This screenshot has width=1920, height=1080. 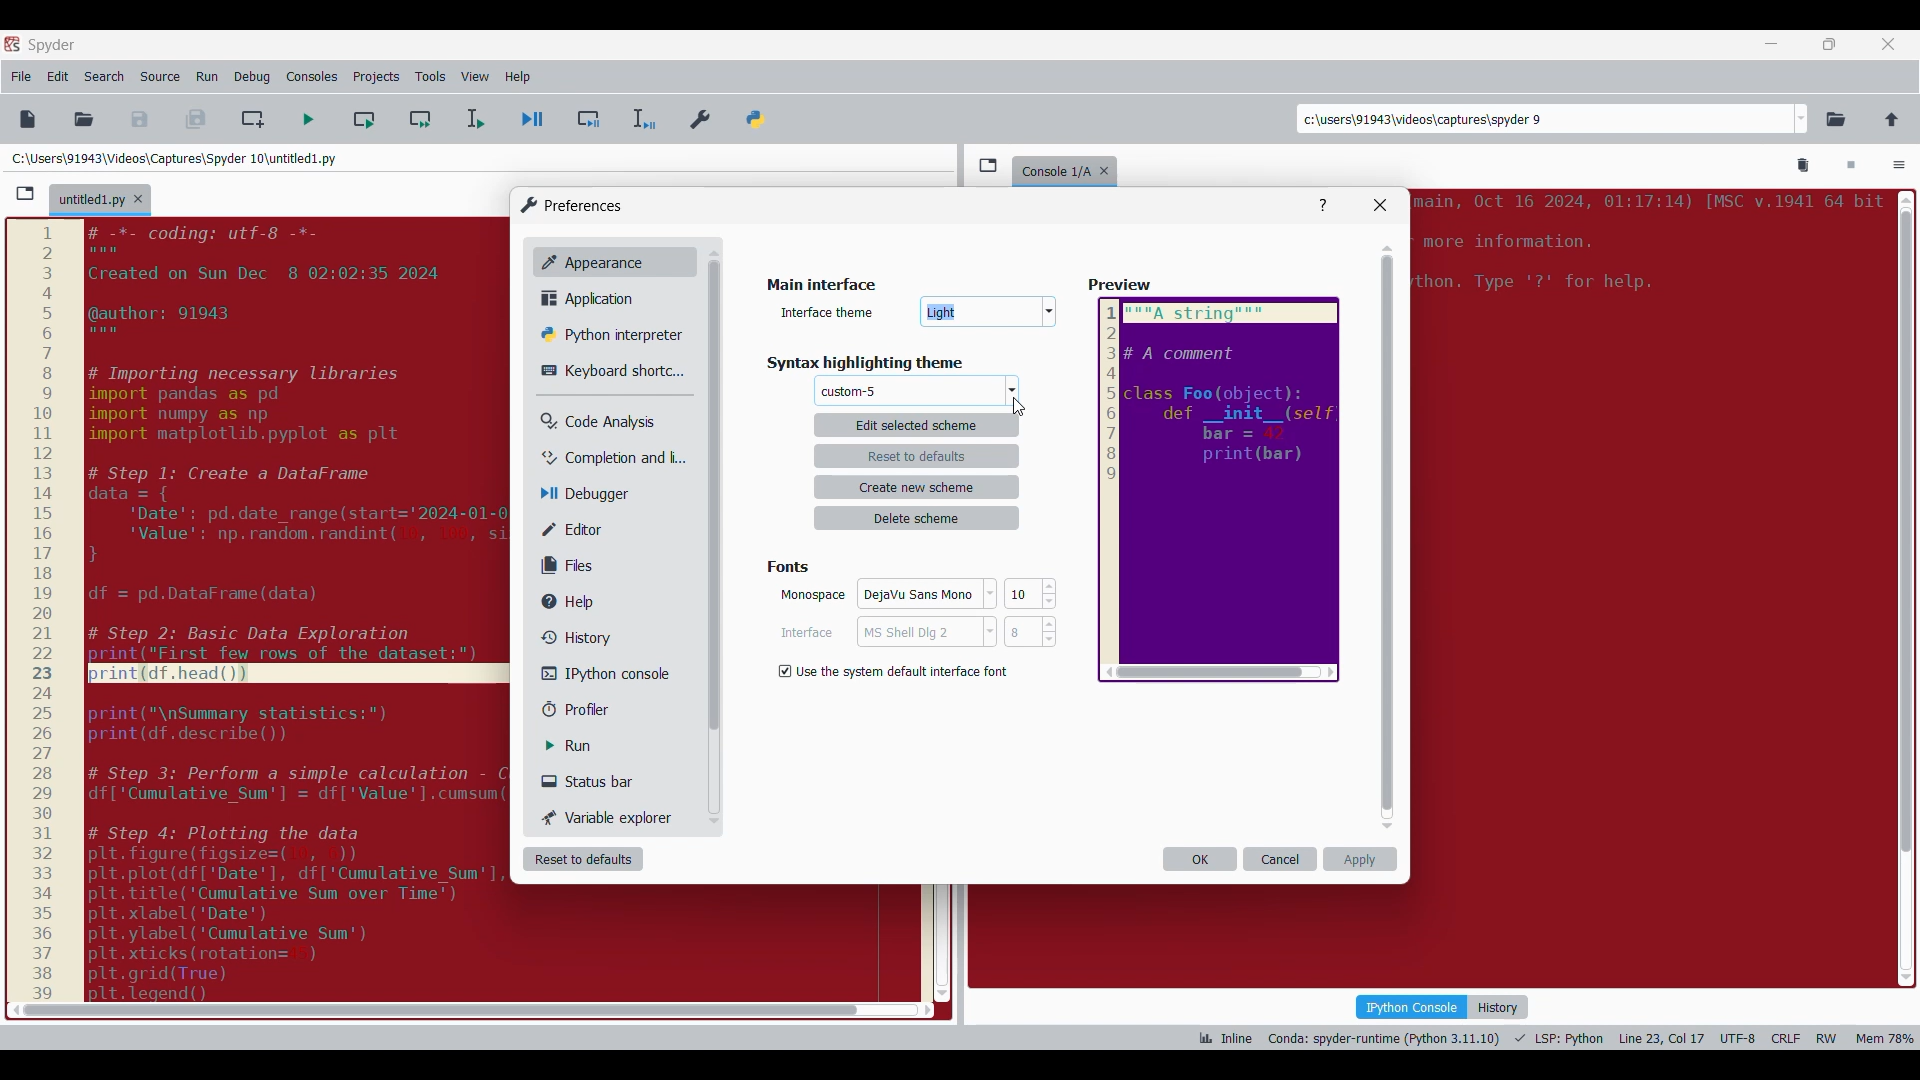 I want to click on Vertical slide bar, so click(x=1388, y=537).